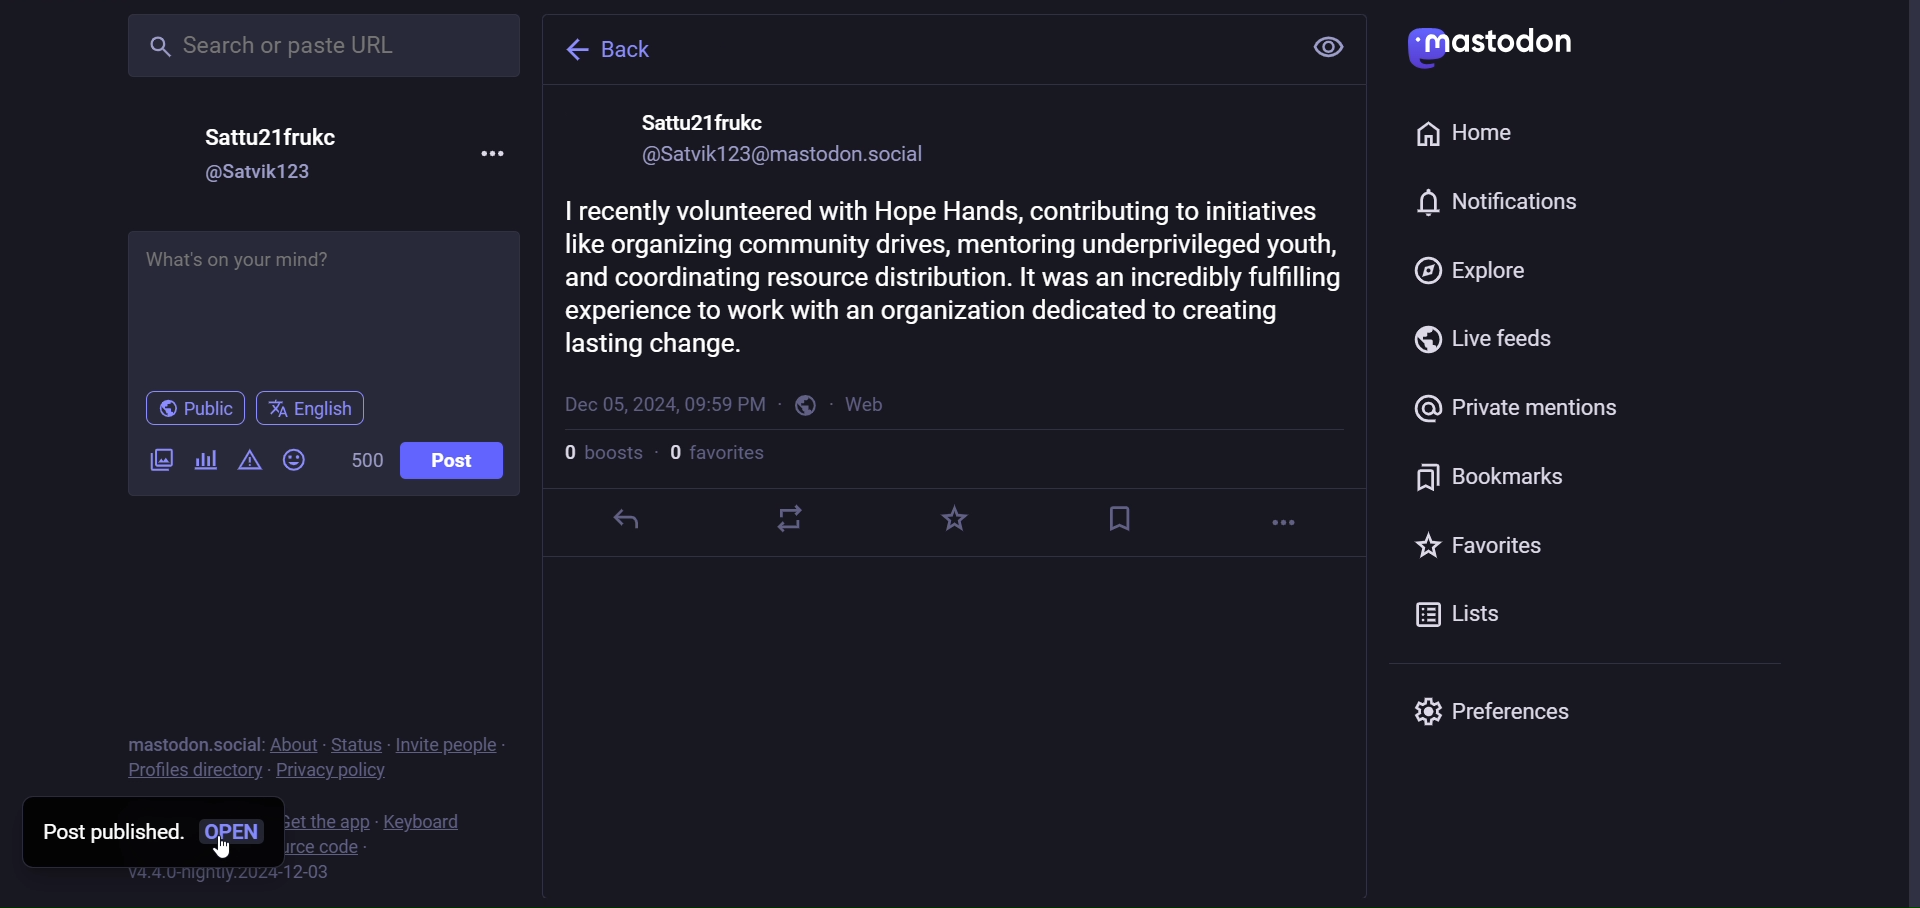 The height and width of the screenshot is (908, 1920). I want to click on id, so click(793, 158).